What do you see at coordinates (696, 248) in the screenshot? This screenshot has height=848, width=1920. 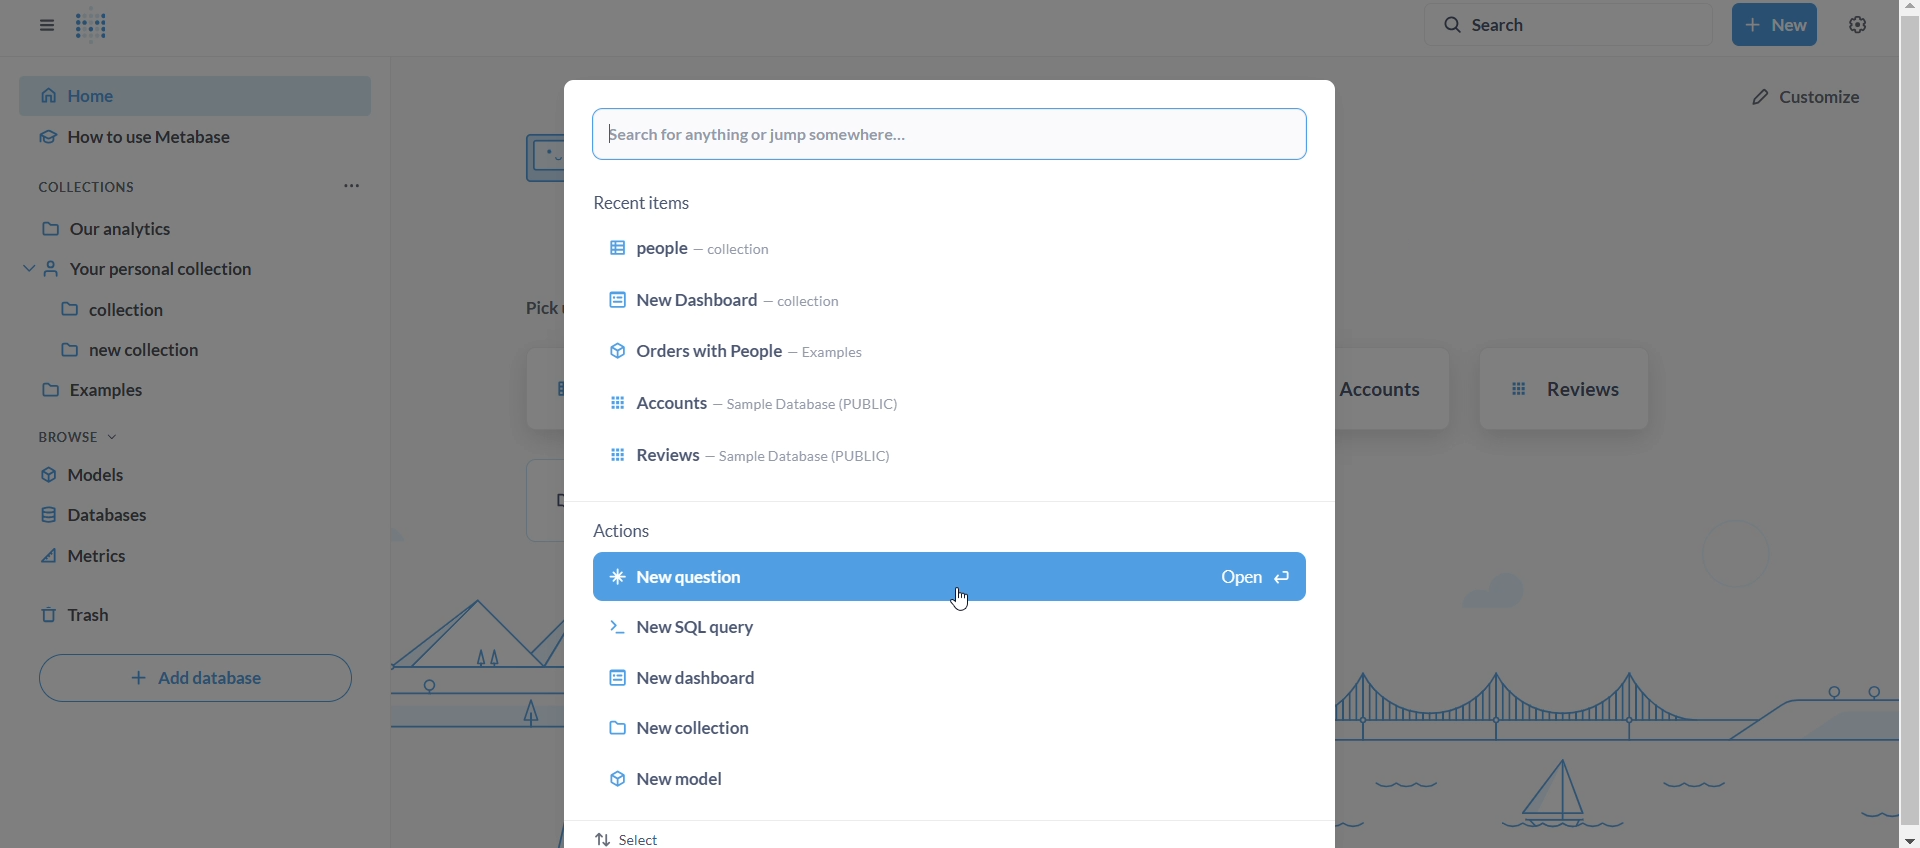 I see `people` at bounding box center [696, 248].